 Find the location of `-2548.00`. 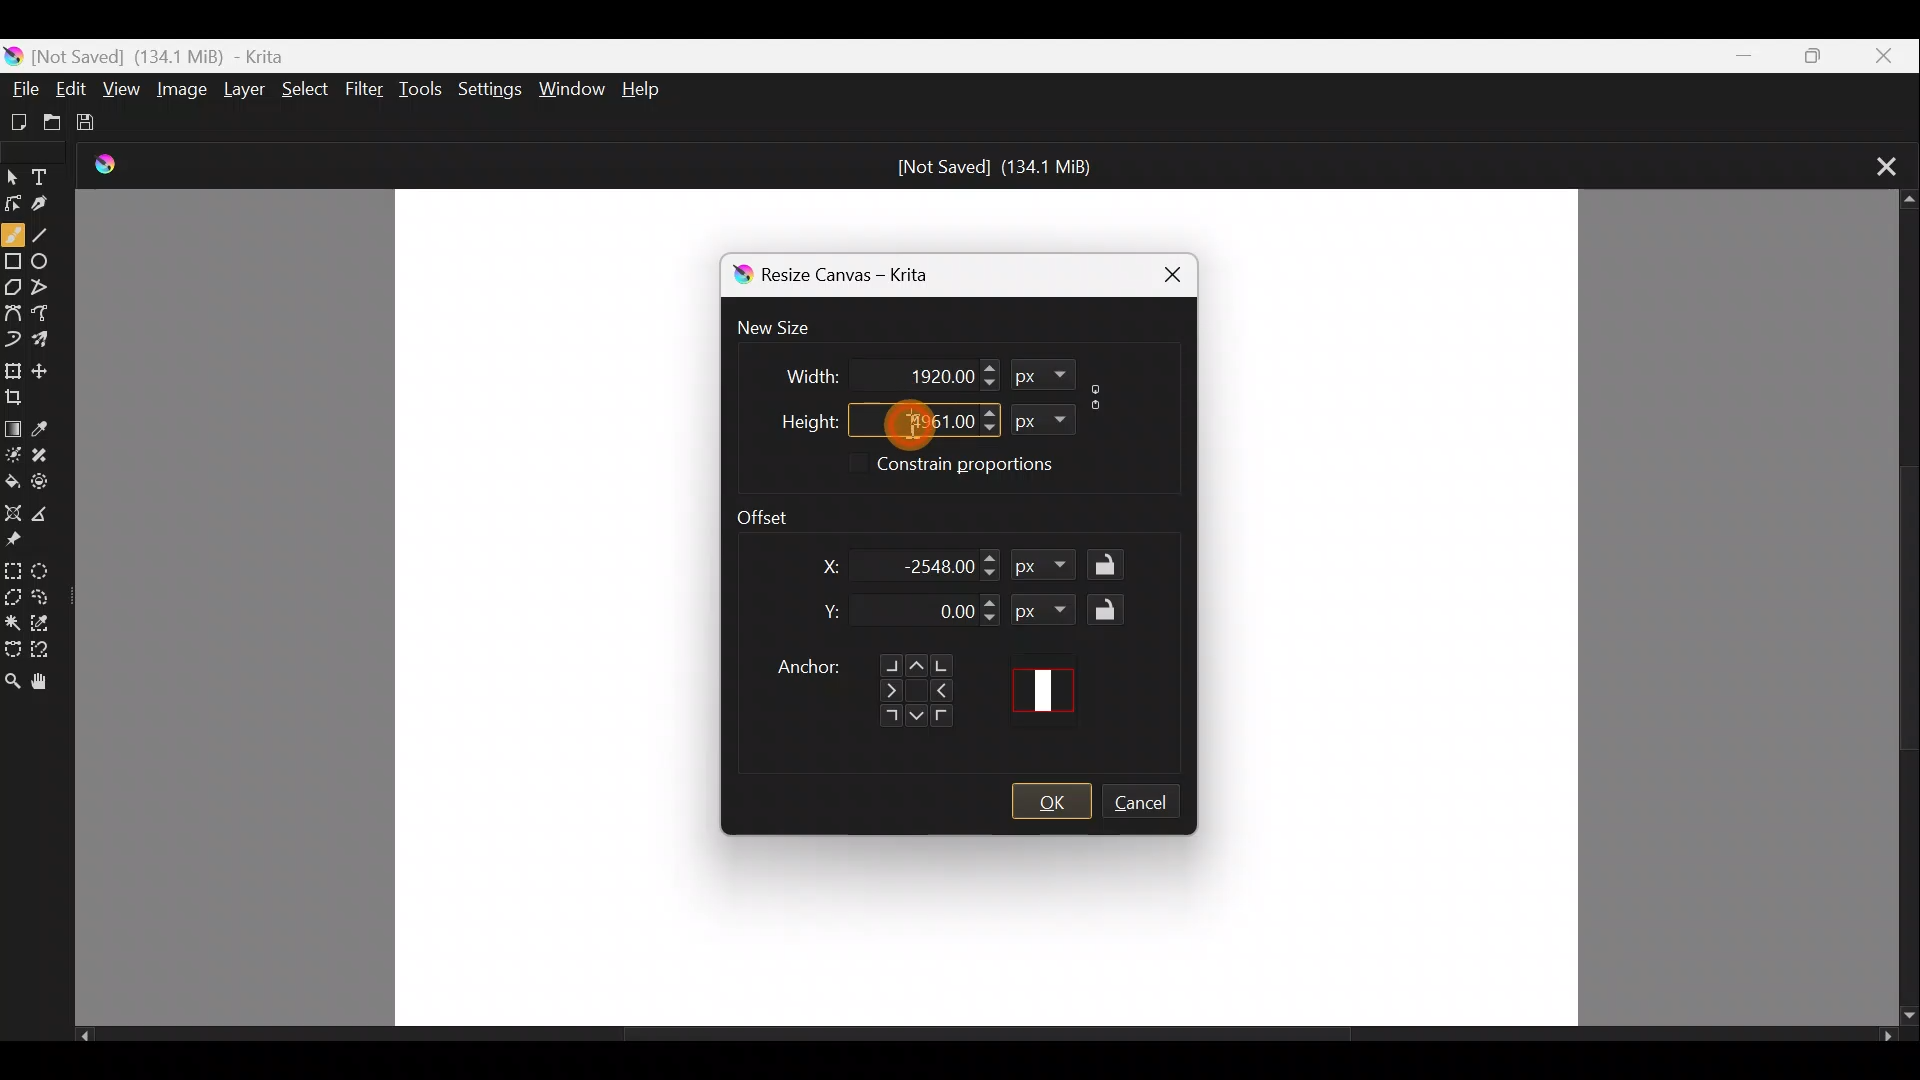

-2548.00 is located at coordinates (936, 565).